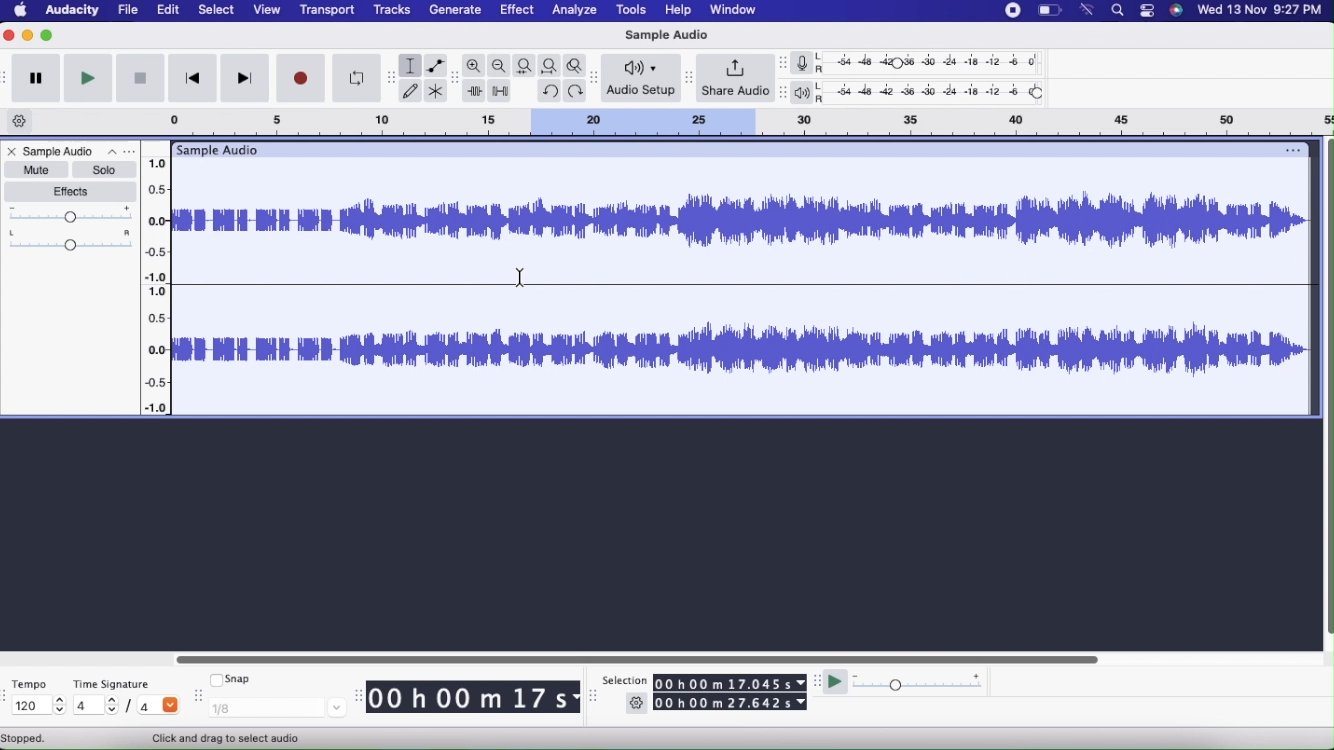 Image resolution: width=1334 pixels, height=750 pixels. What do you see at coordinates (518, 12) in the screenshot?
I see `effect` at bounding box center [518, 12].